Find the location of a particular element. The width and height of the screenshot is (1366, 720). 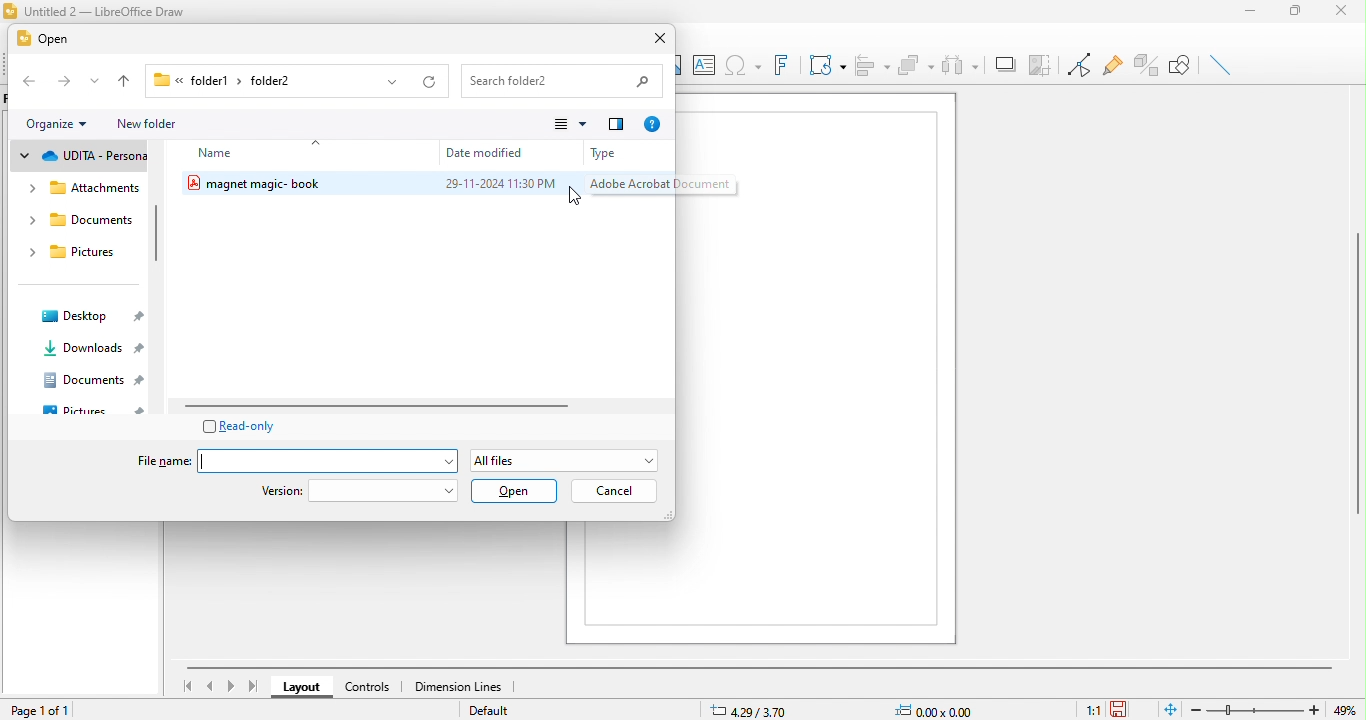

special character is located at coordinates (742, 65).